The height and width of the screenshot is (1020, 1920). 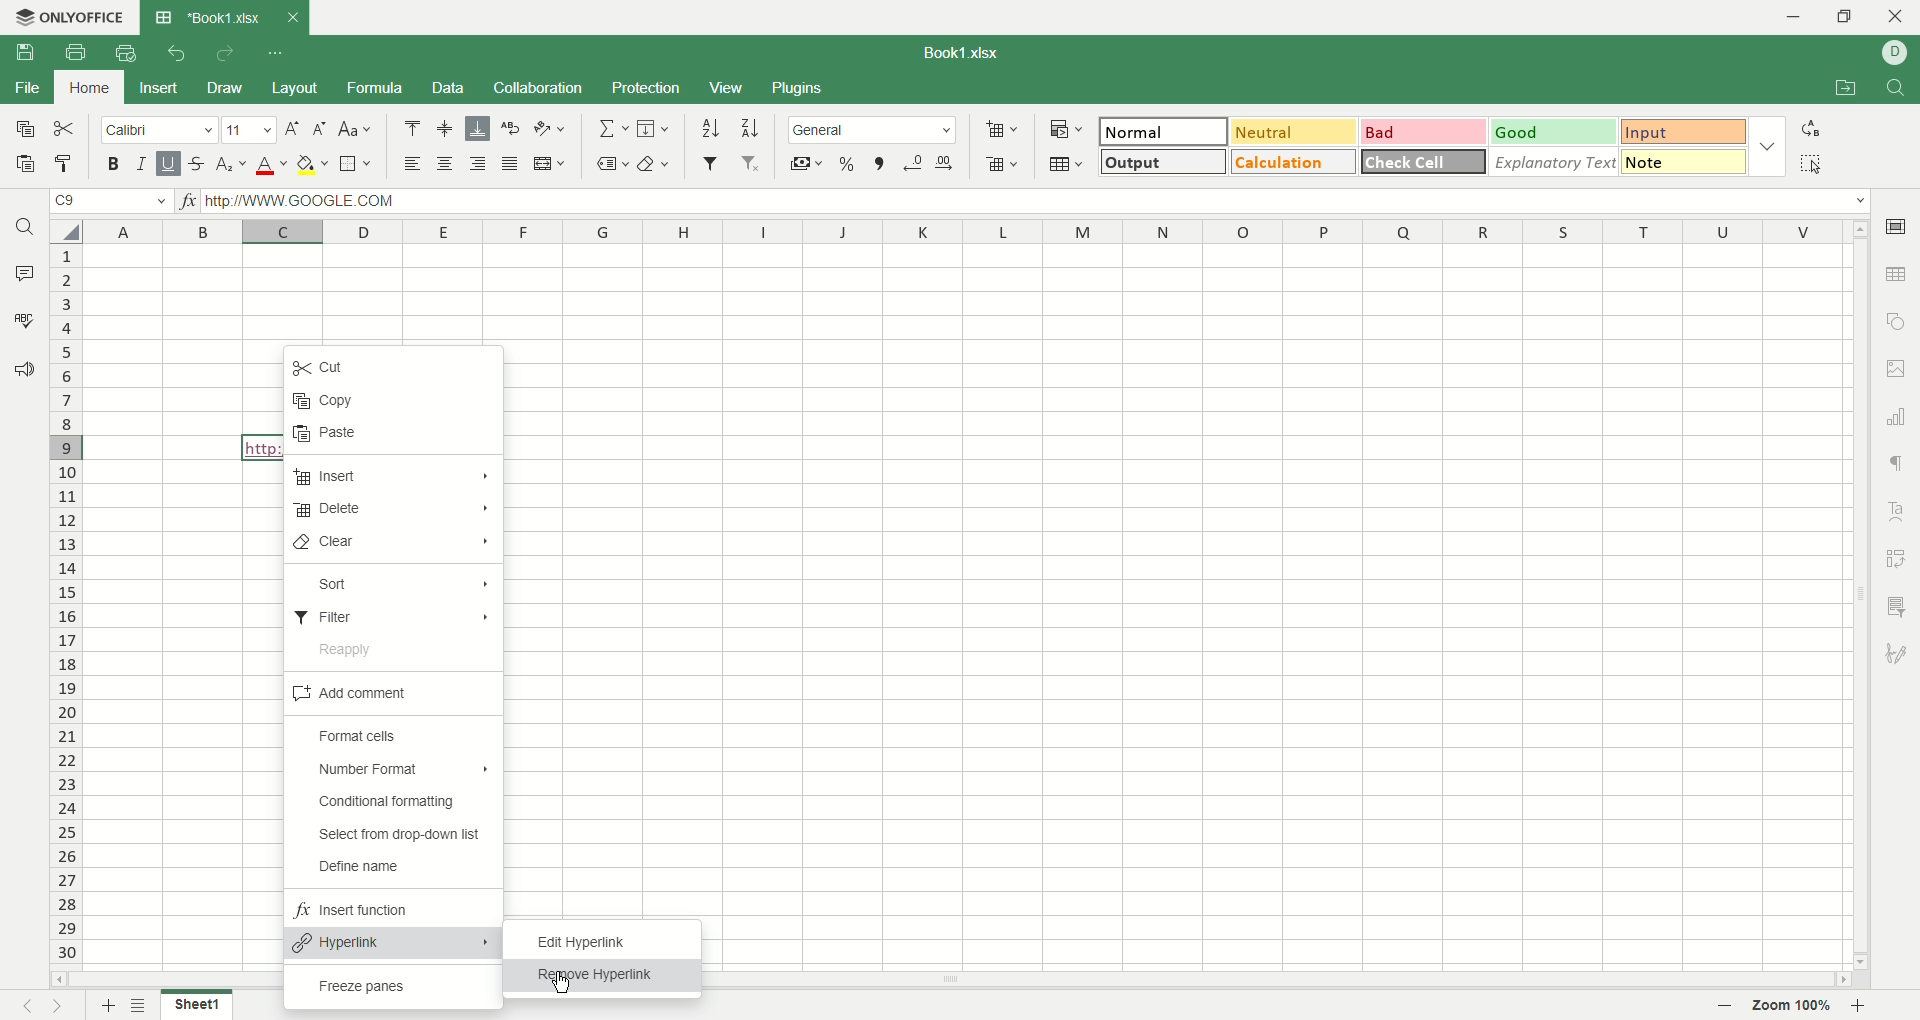 I want to click on home, so click(x=85, y=87).